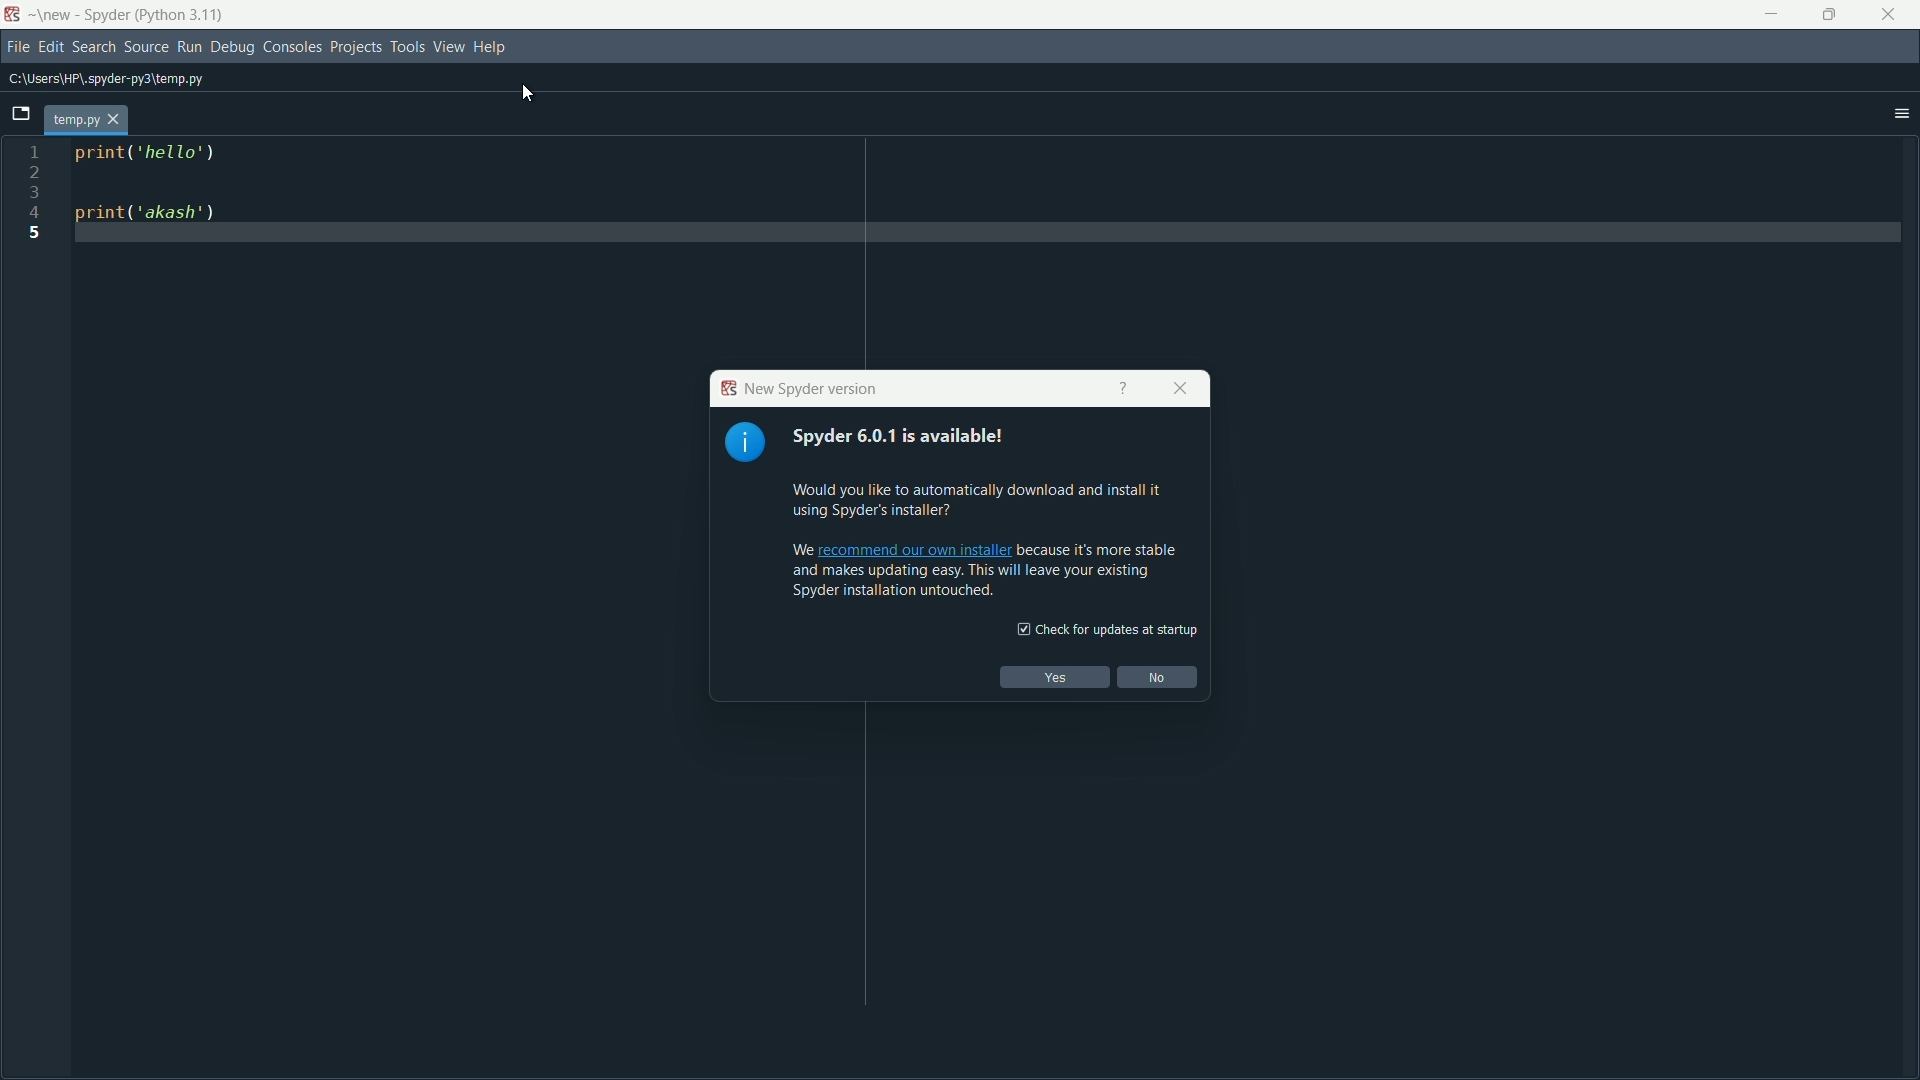  Describe the element at coordinates (530, 92) in the screenshot. I see `cursor` at that location.